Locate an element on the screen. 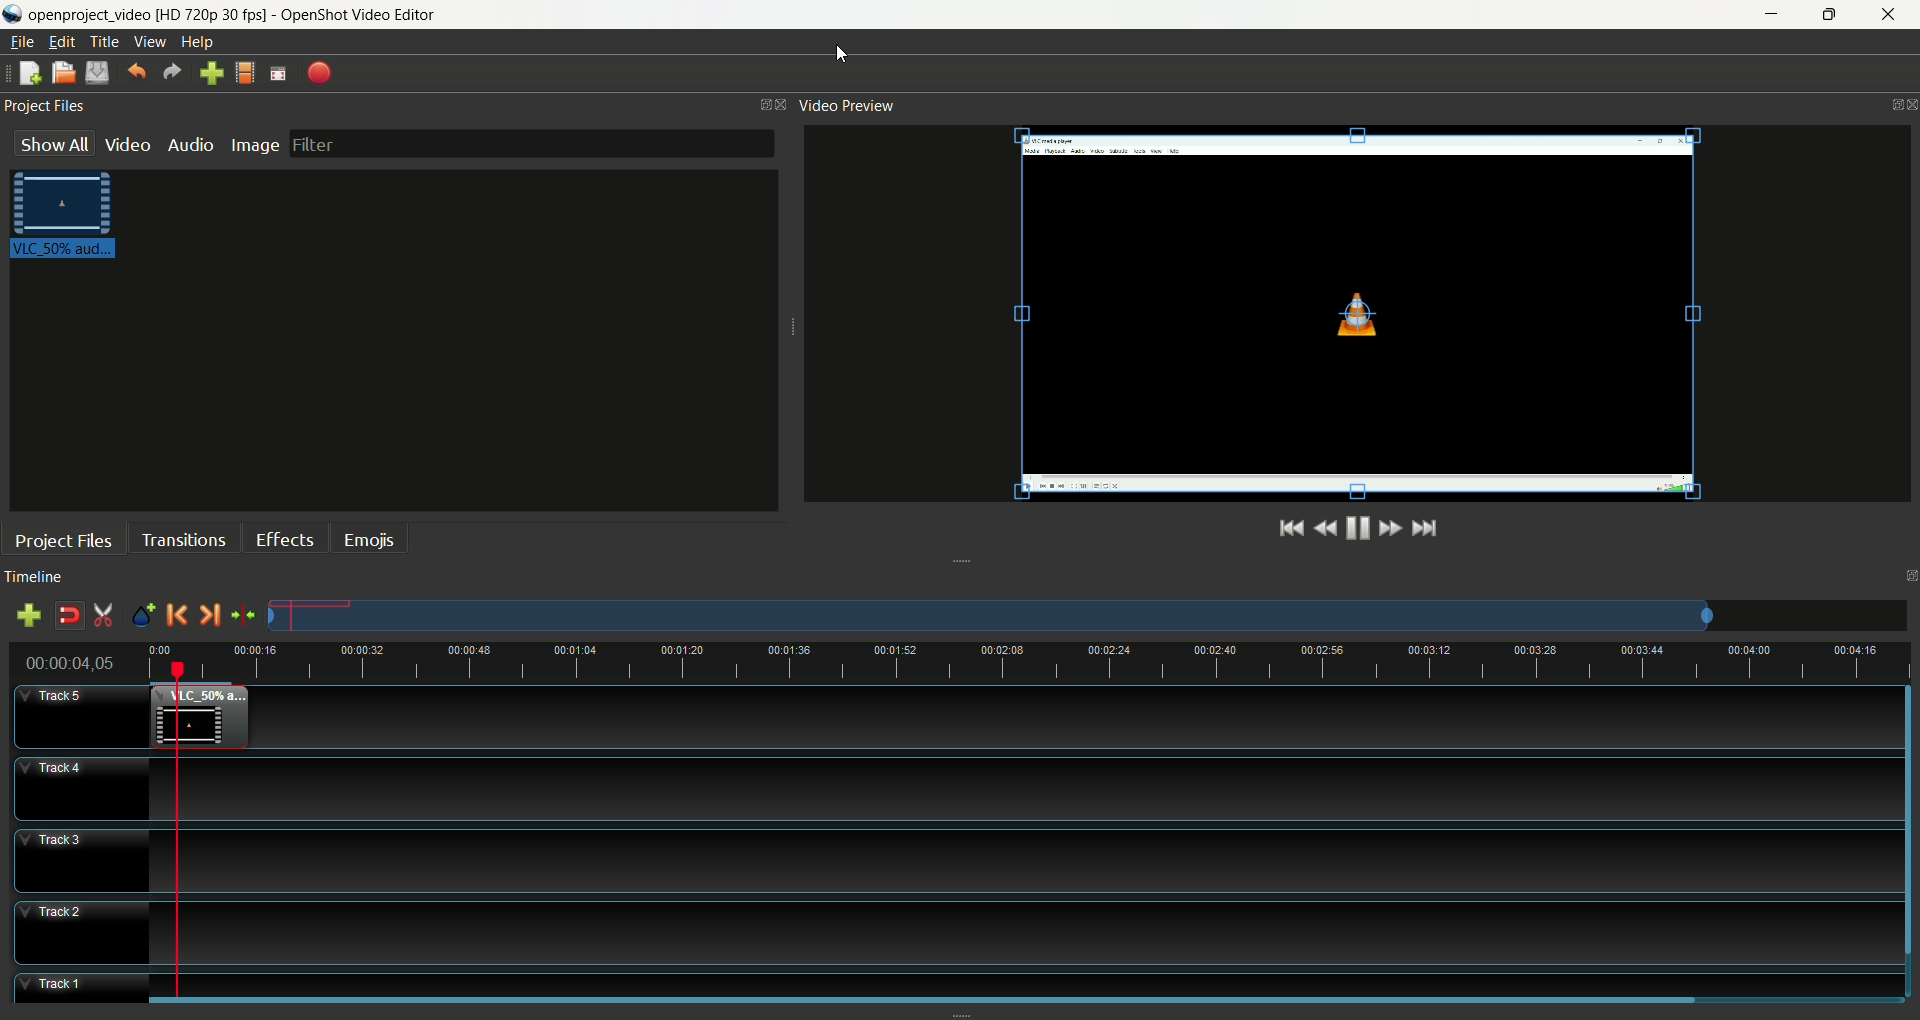 The image size is (1920, 1020). video preview is located at coordinates (844, 106).